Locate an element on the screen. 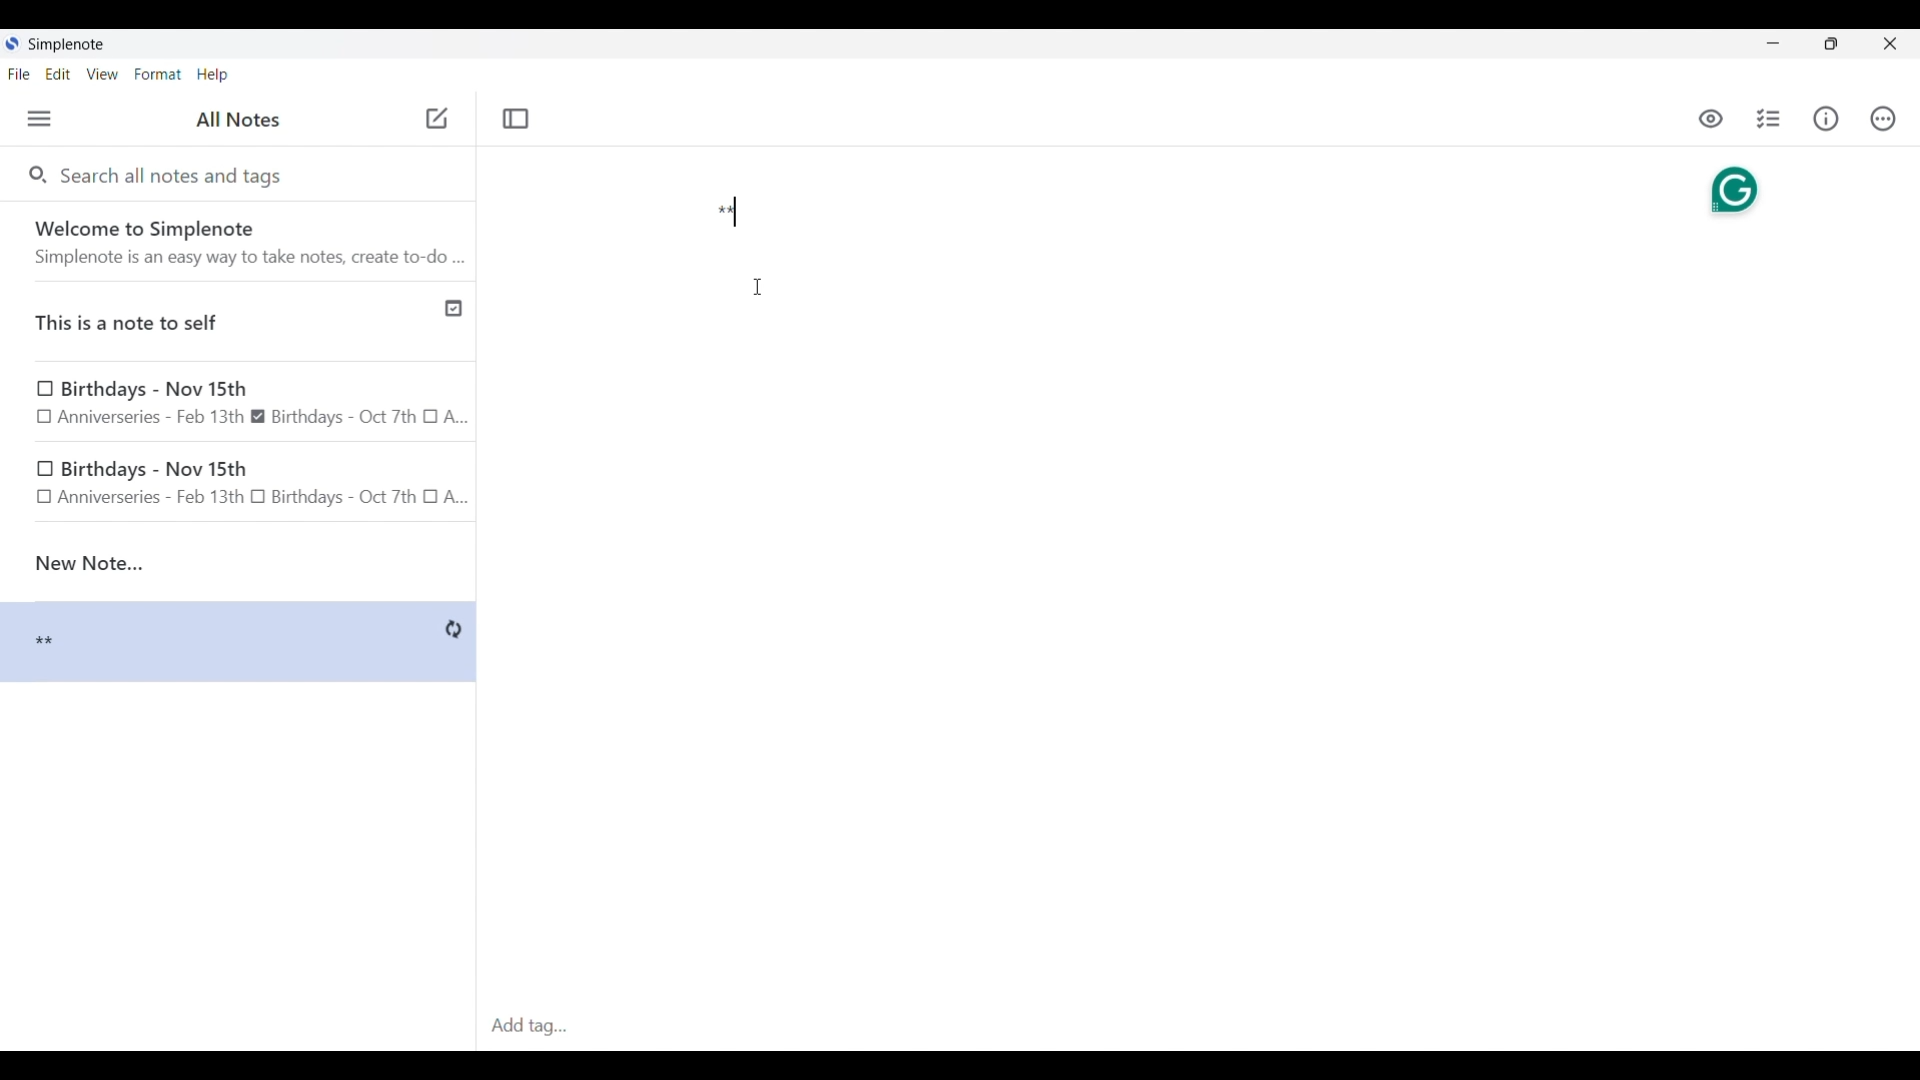 This screenshot has width=1920, height=1080. Note preview changed is located at coordinates (220, 642).